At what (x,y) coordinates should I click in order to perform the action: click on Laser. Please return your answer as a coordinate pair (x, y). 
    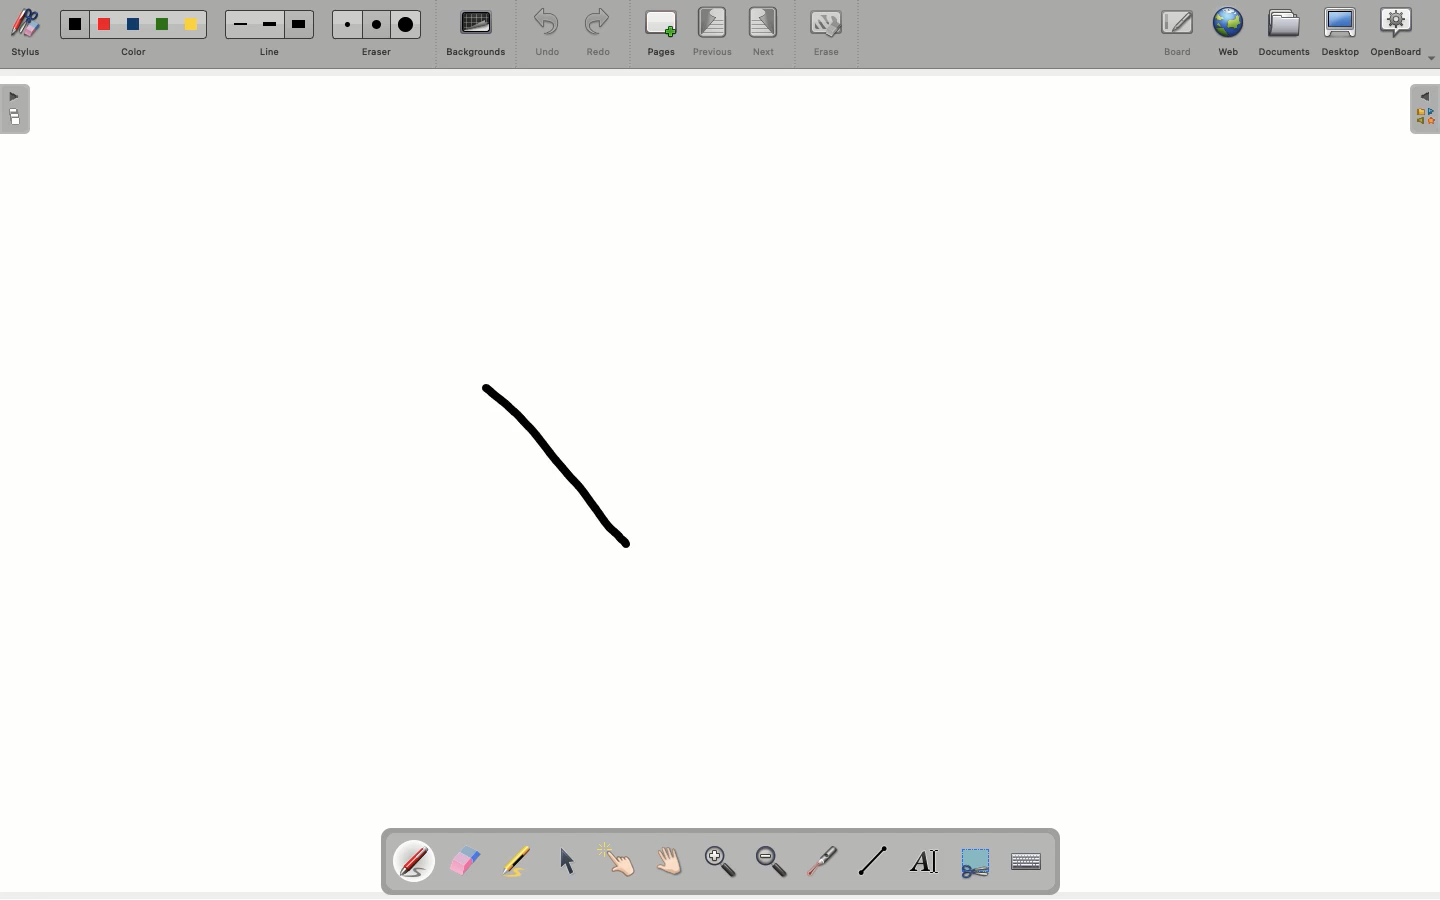
    Looking at the image, I should click on (824, 861).